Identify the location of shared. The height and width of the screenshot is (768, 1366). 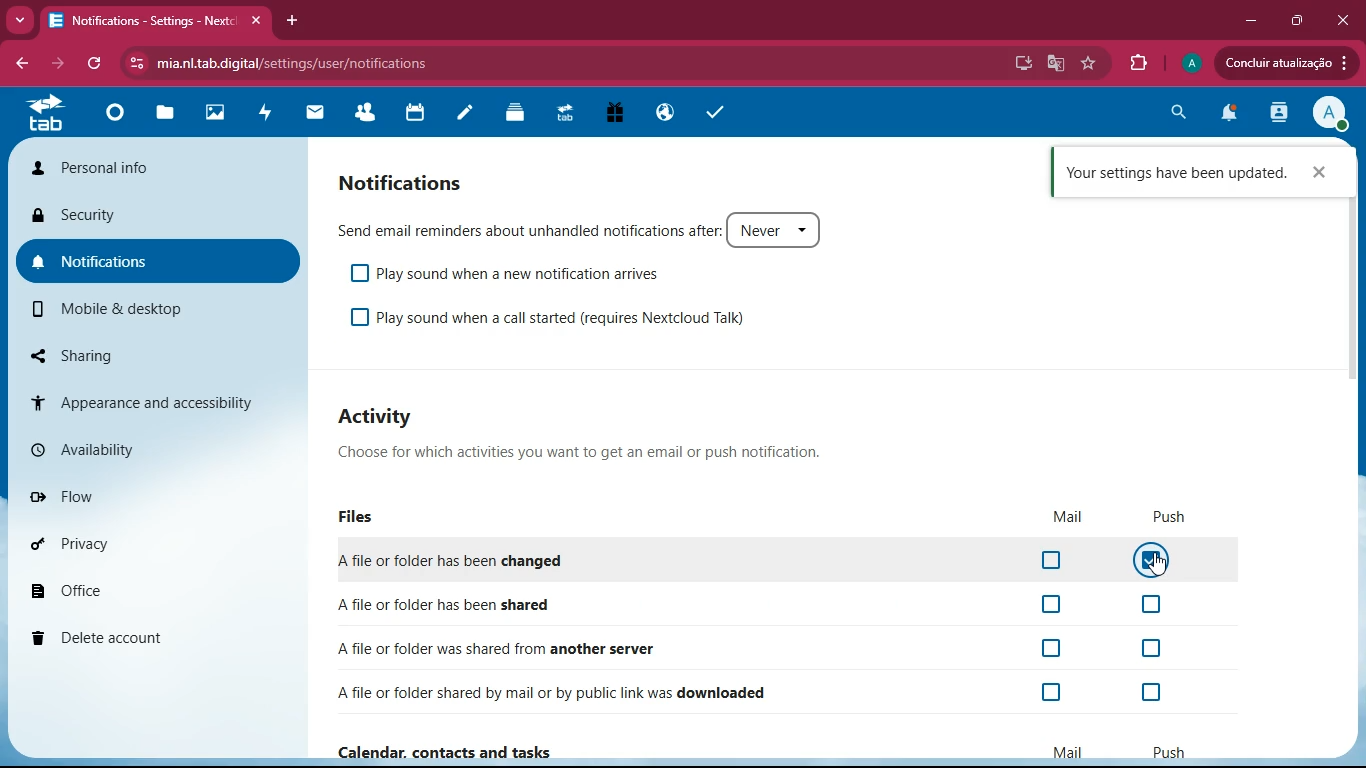
(471, 603).